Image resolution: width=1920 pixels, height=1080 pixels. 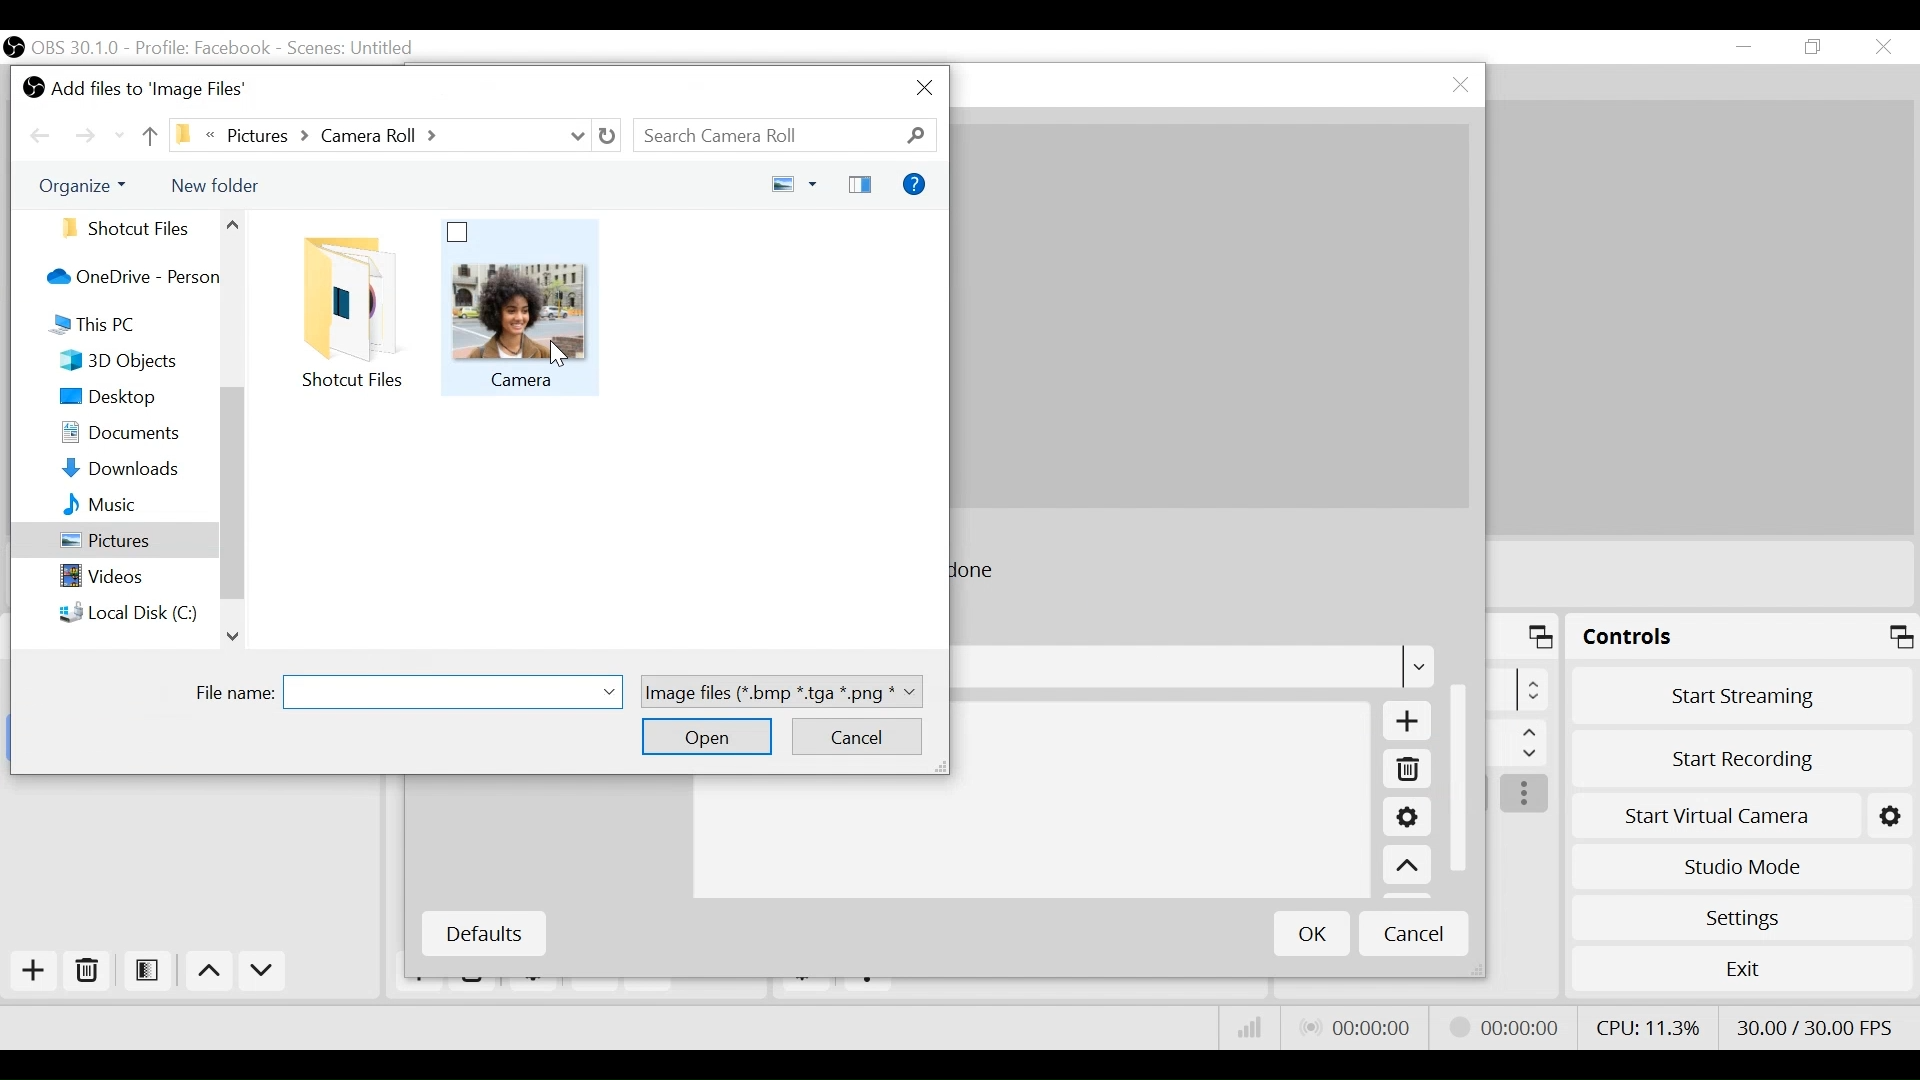 I want to click on Cancel, so click(x=1414, y=932).